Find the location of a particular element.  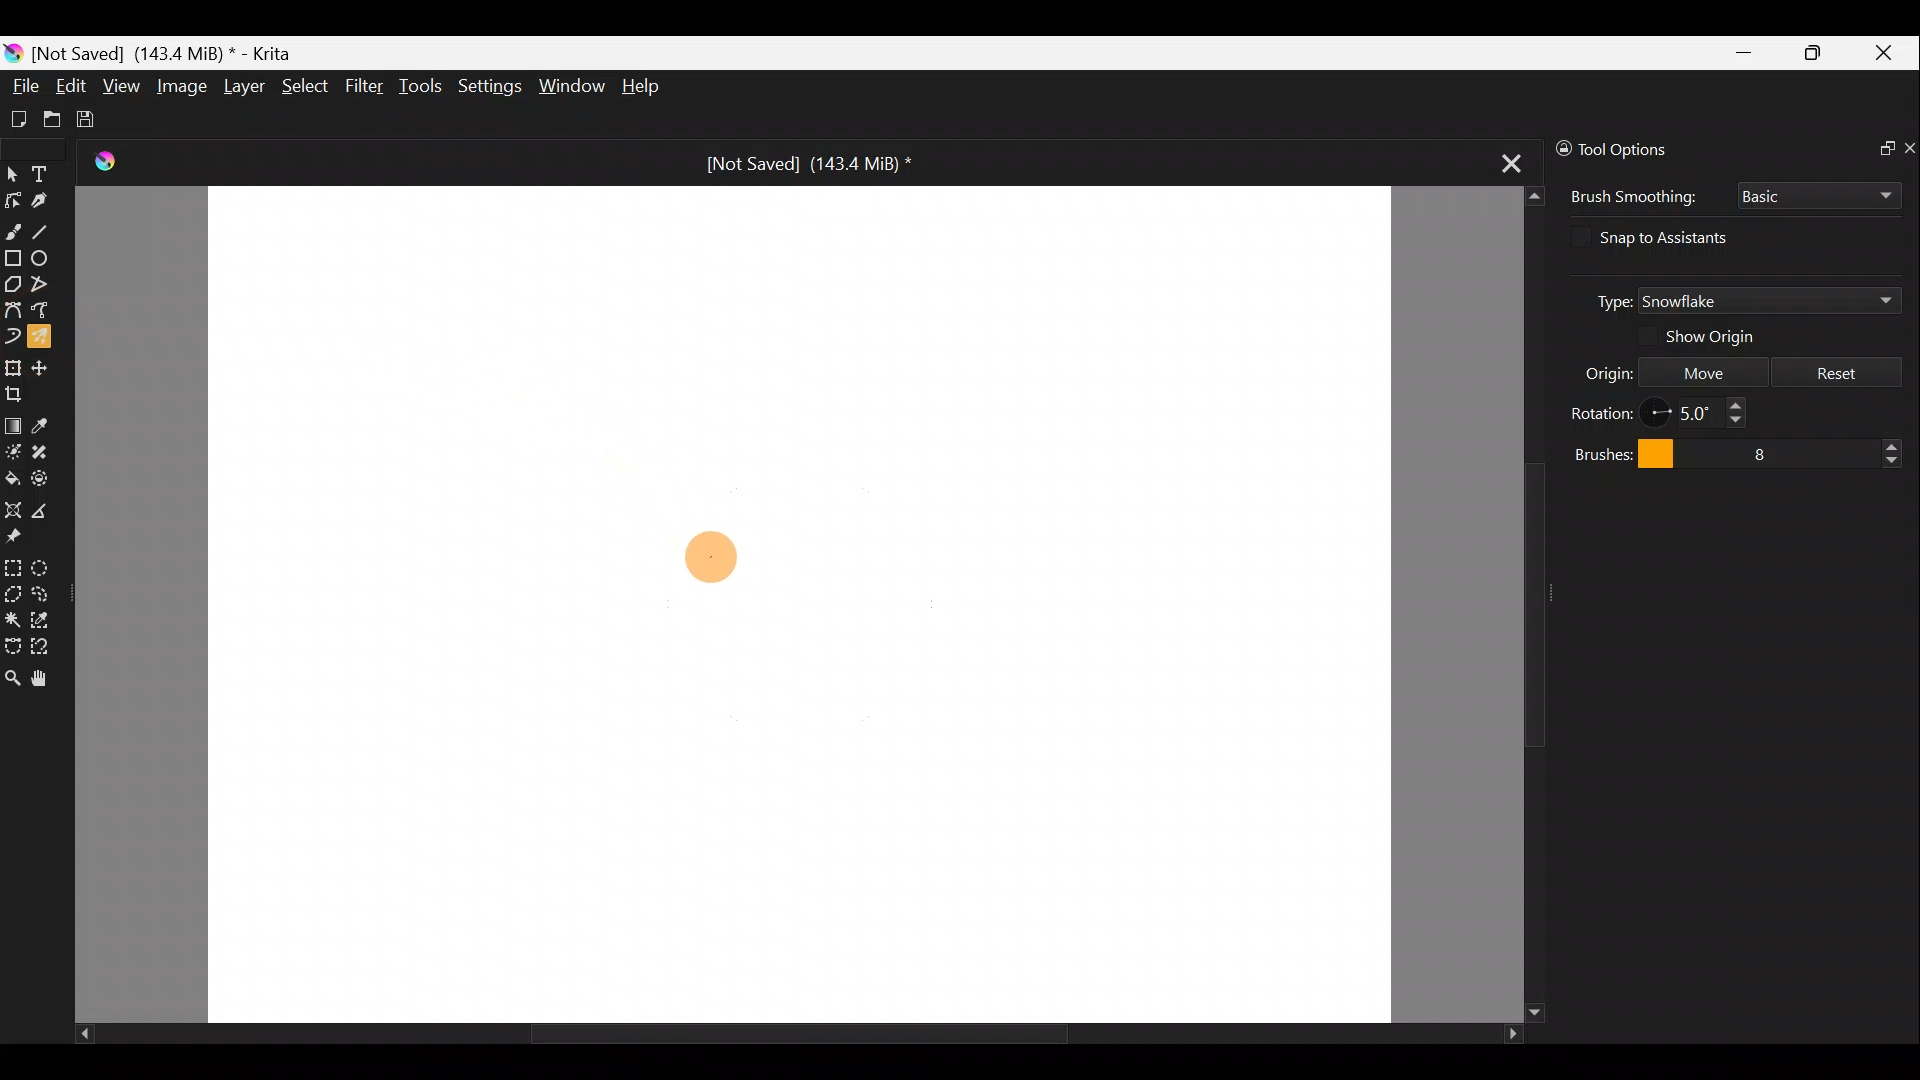

Similar color selection tool is located at coordinates (43, 619).